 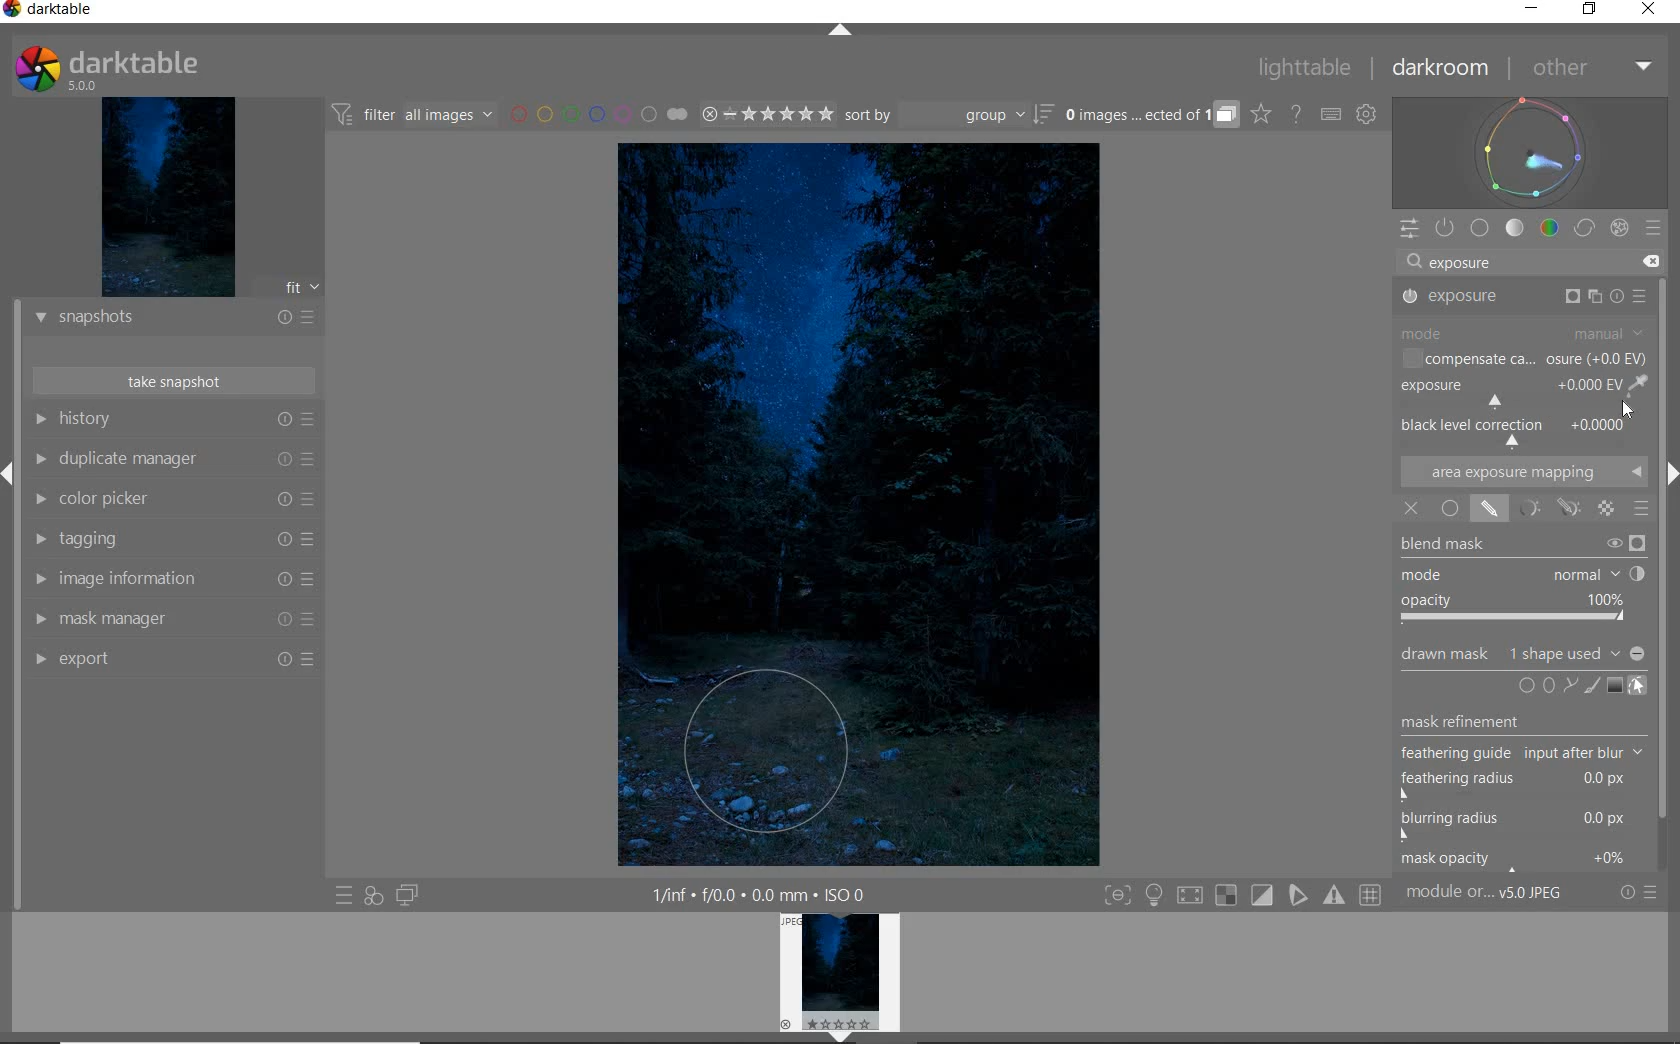 What do you see at coordinates (1620, 229) in the screenshot?
I see `EFFECT` at bounding box center [1620, 229].